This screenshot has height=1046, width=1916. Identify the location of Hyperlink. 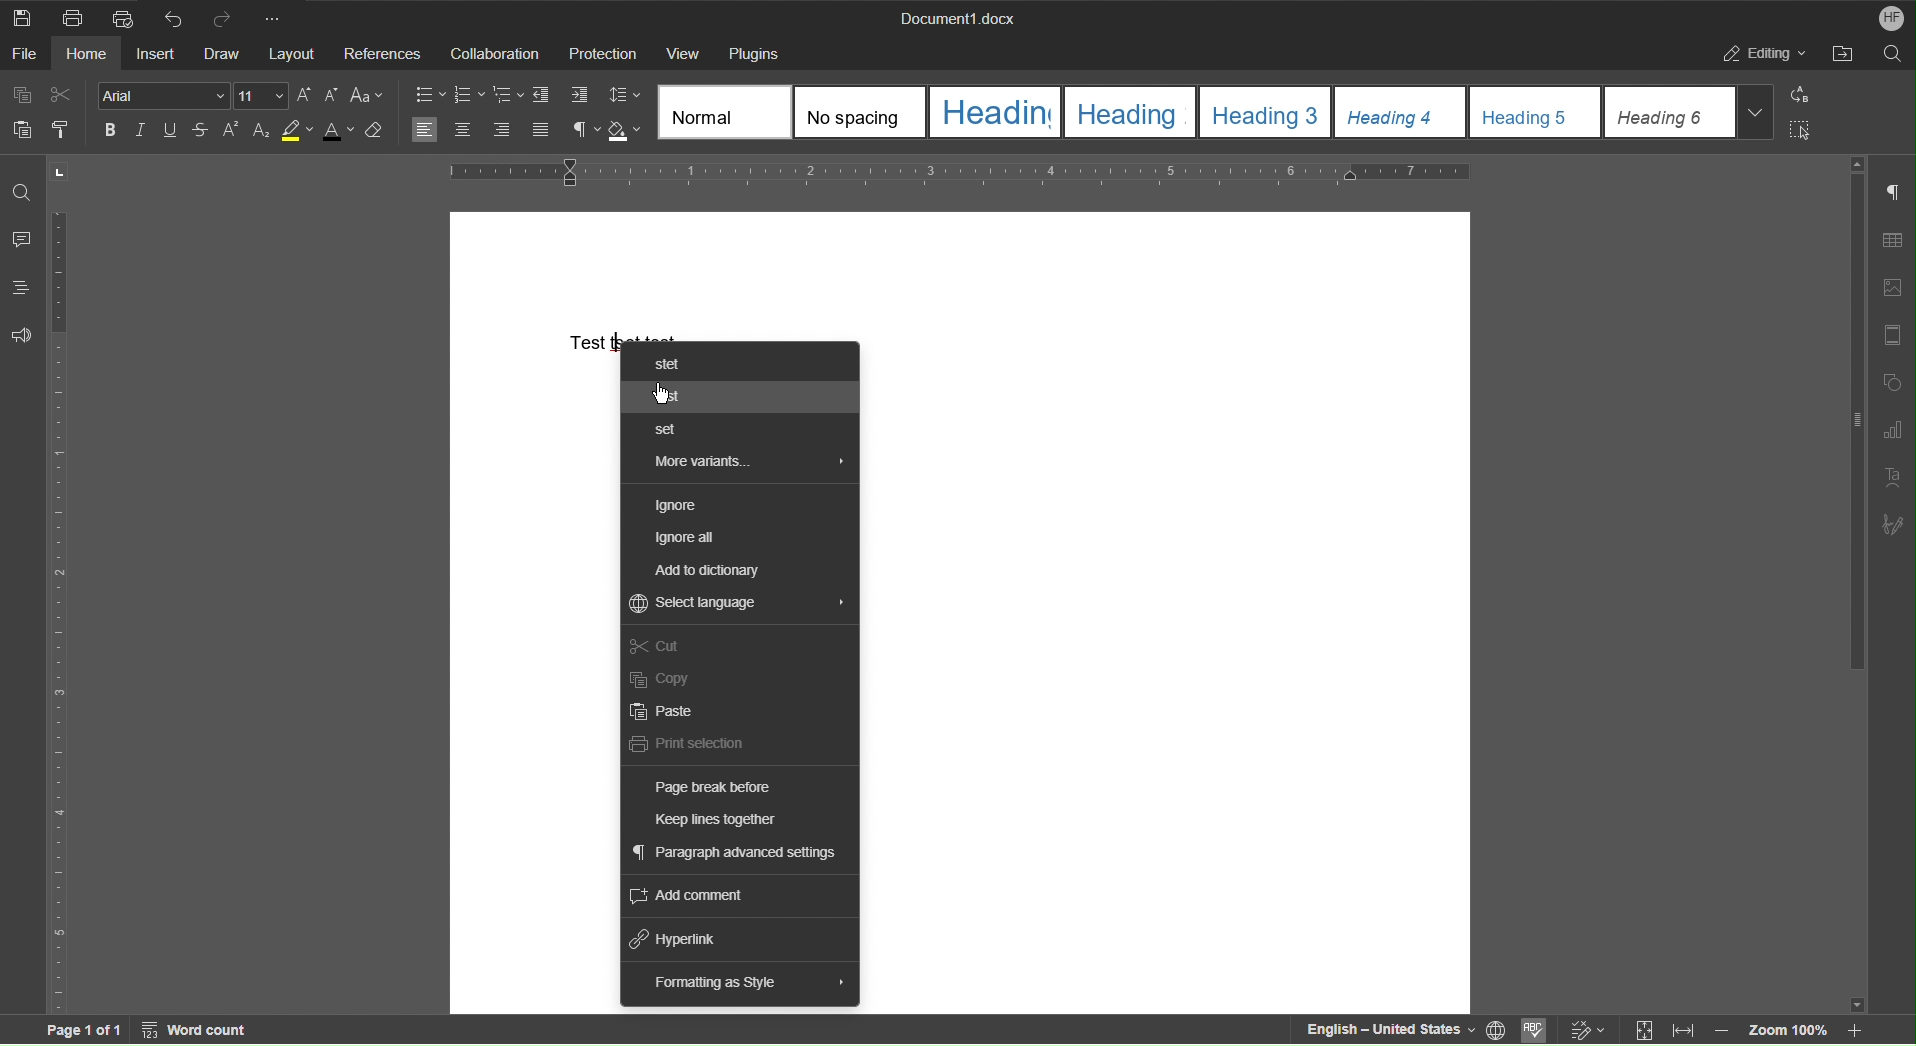
(678, 944).